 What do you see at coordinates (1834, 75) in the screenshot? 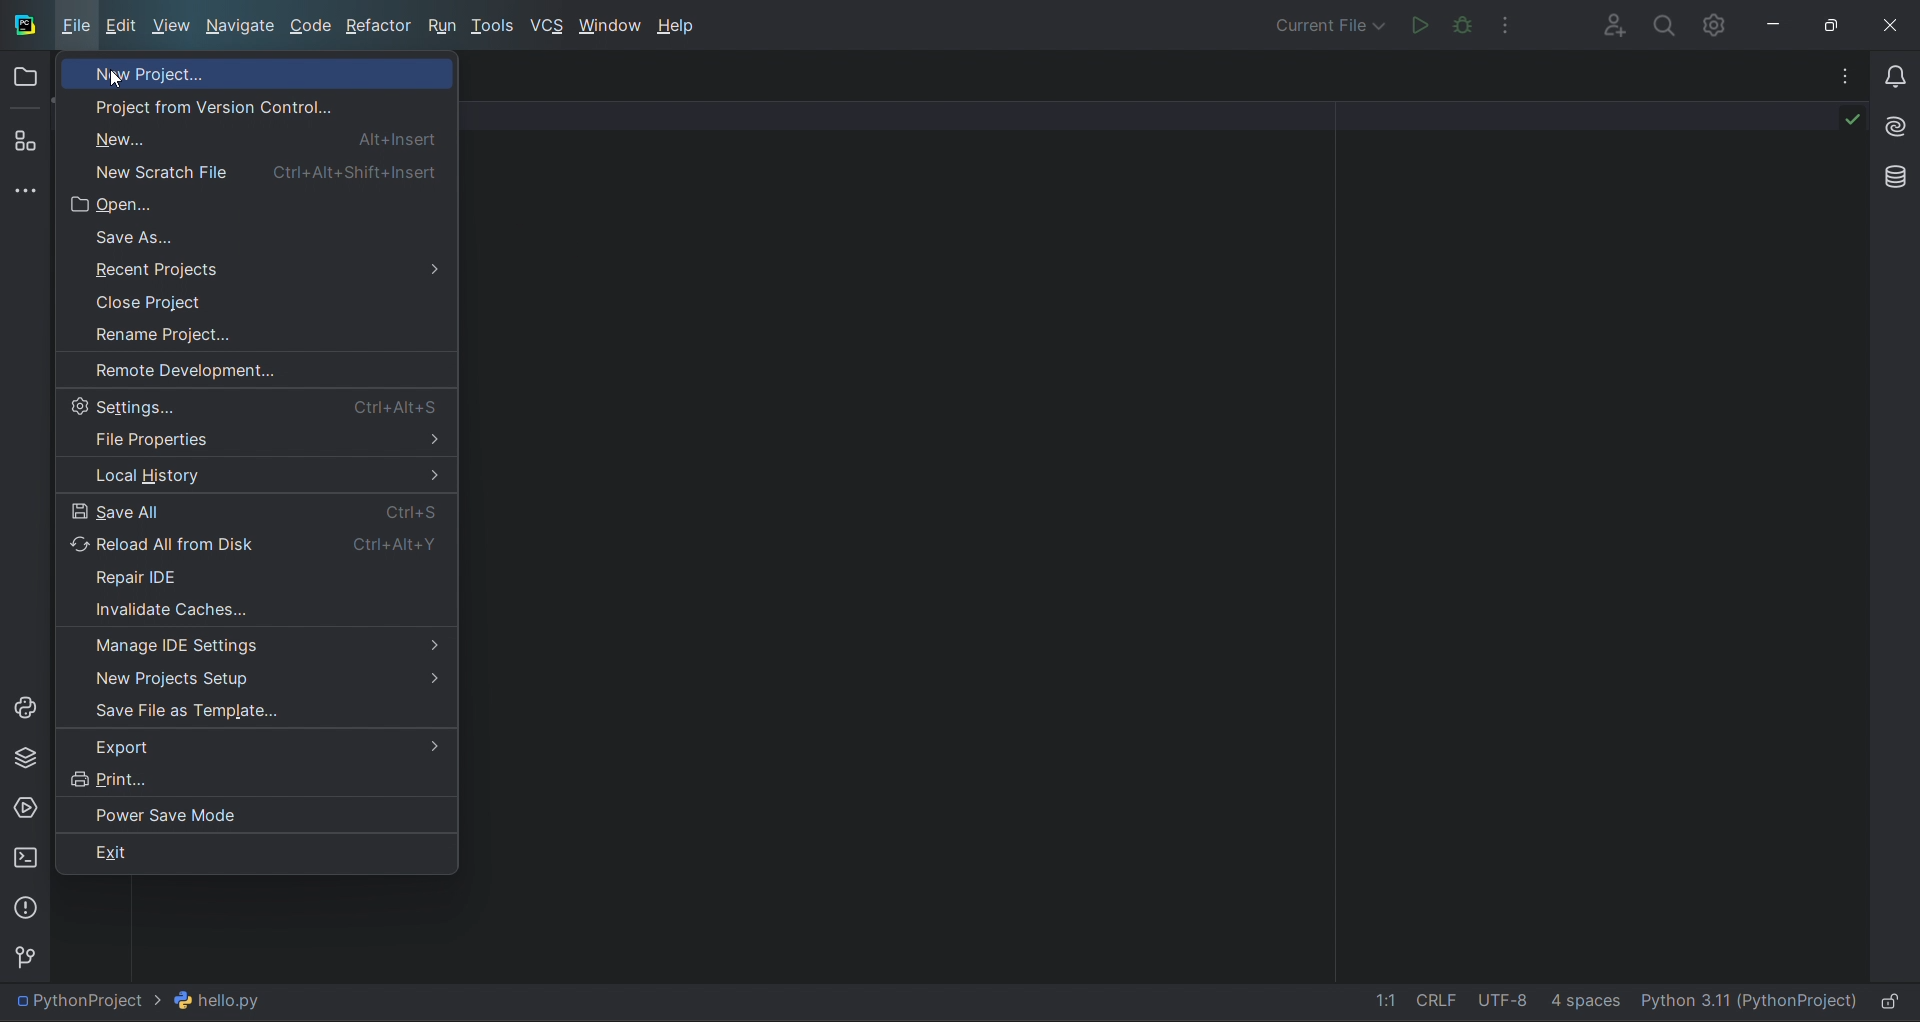
I see `options` at bounding box center [1834, 75].